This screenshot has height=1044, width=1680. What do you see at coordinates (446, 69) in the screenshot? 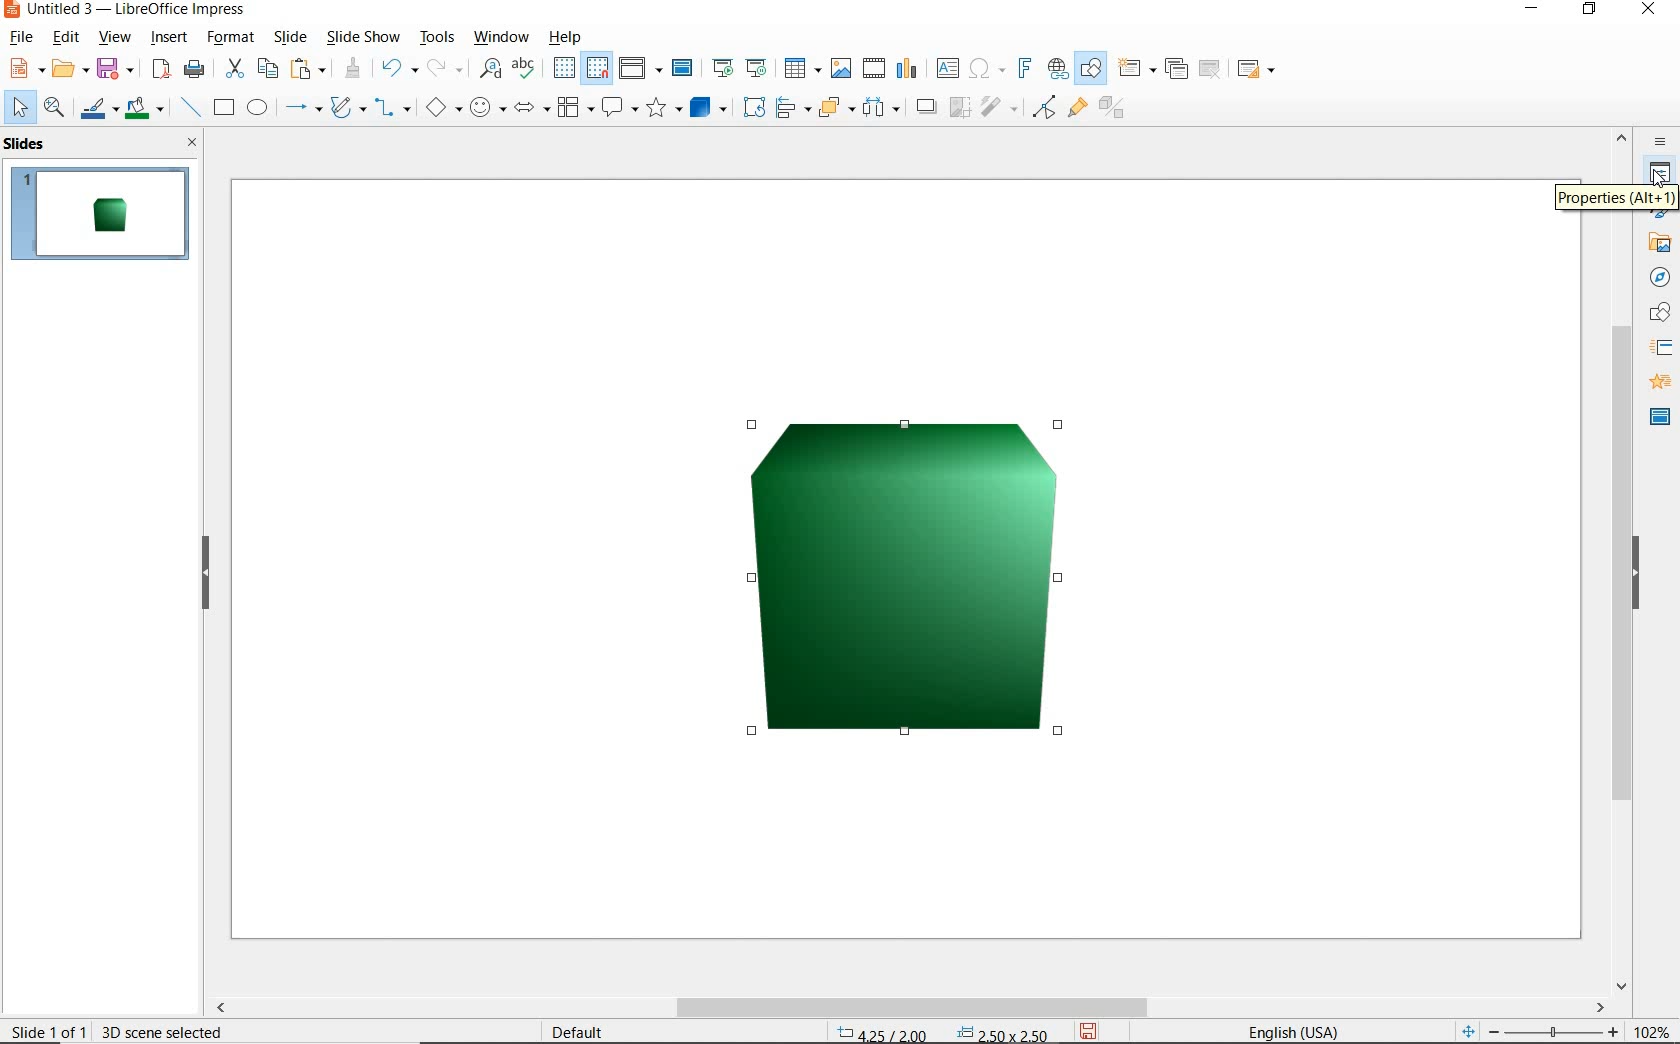
I see `redo` at bounding box center [446, 69].